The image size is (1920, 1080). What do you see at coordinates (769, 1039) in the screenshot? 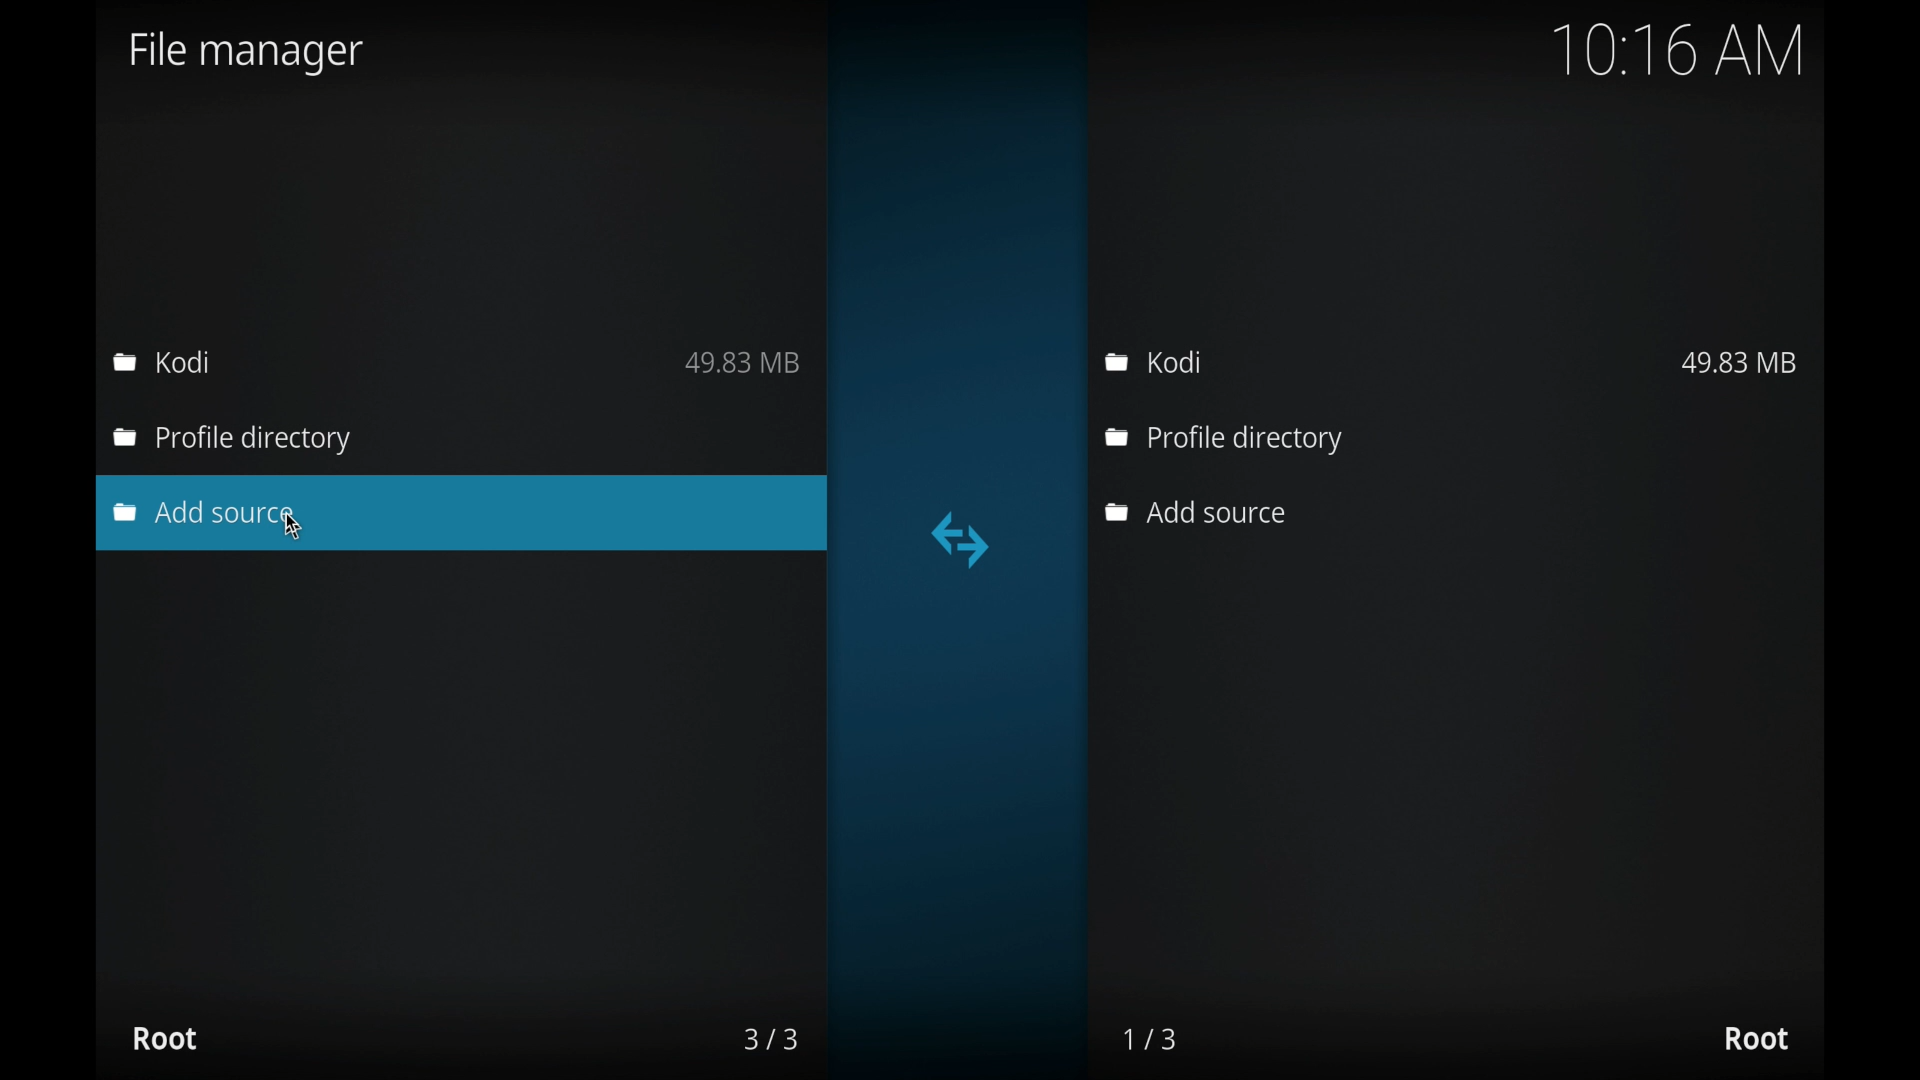
I see `3/3` at bounding box center [769, 1039].